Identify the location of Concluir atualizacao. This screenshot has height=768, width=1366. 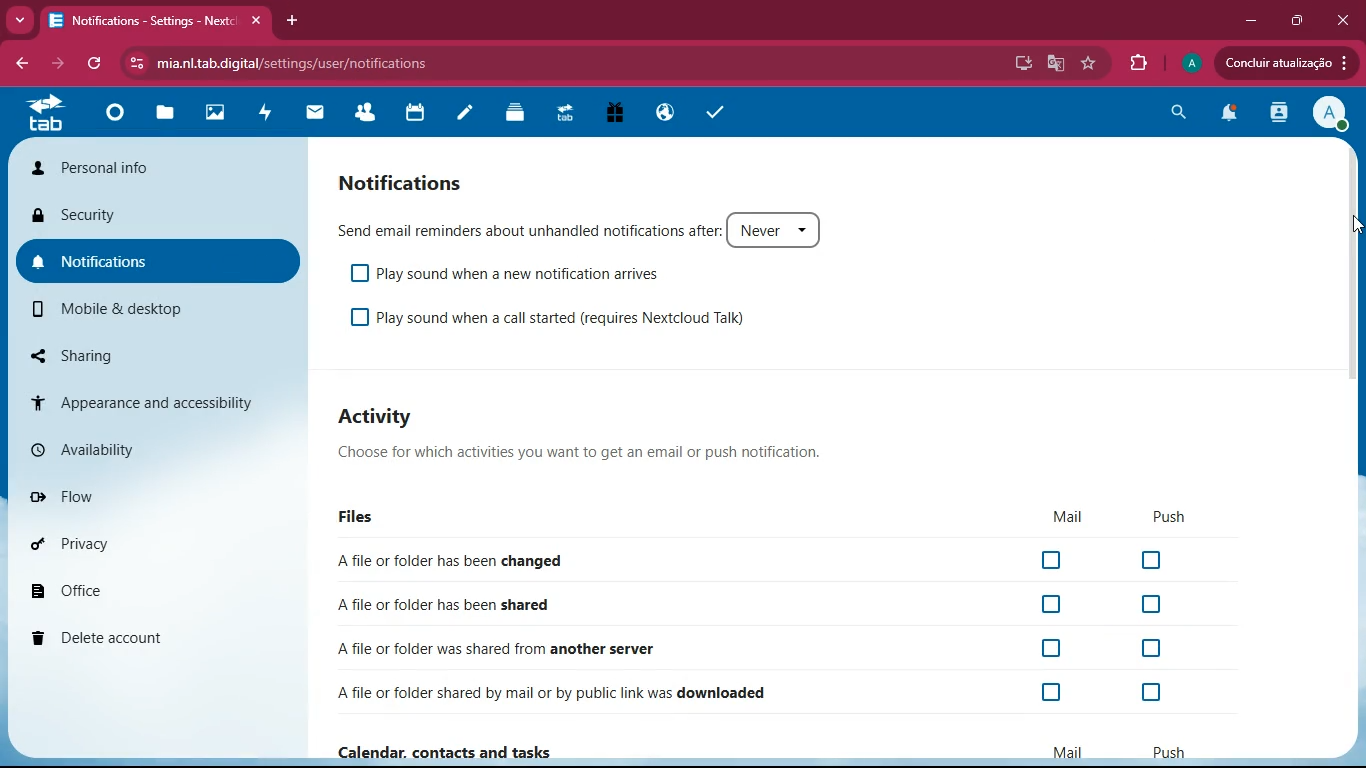
(1286, 62).